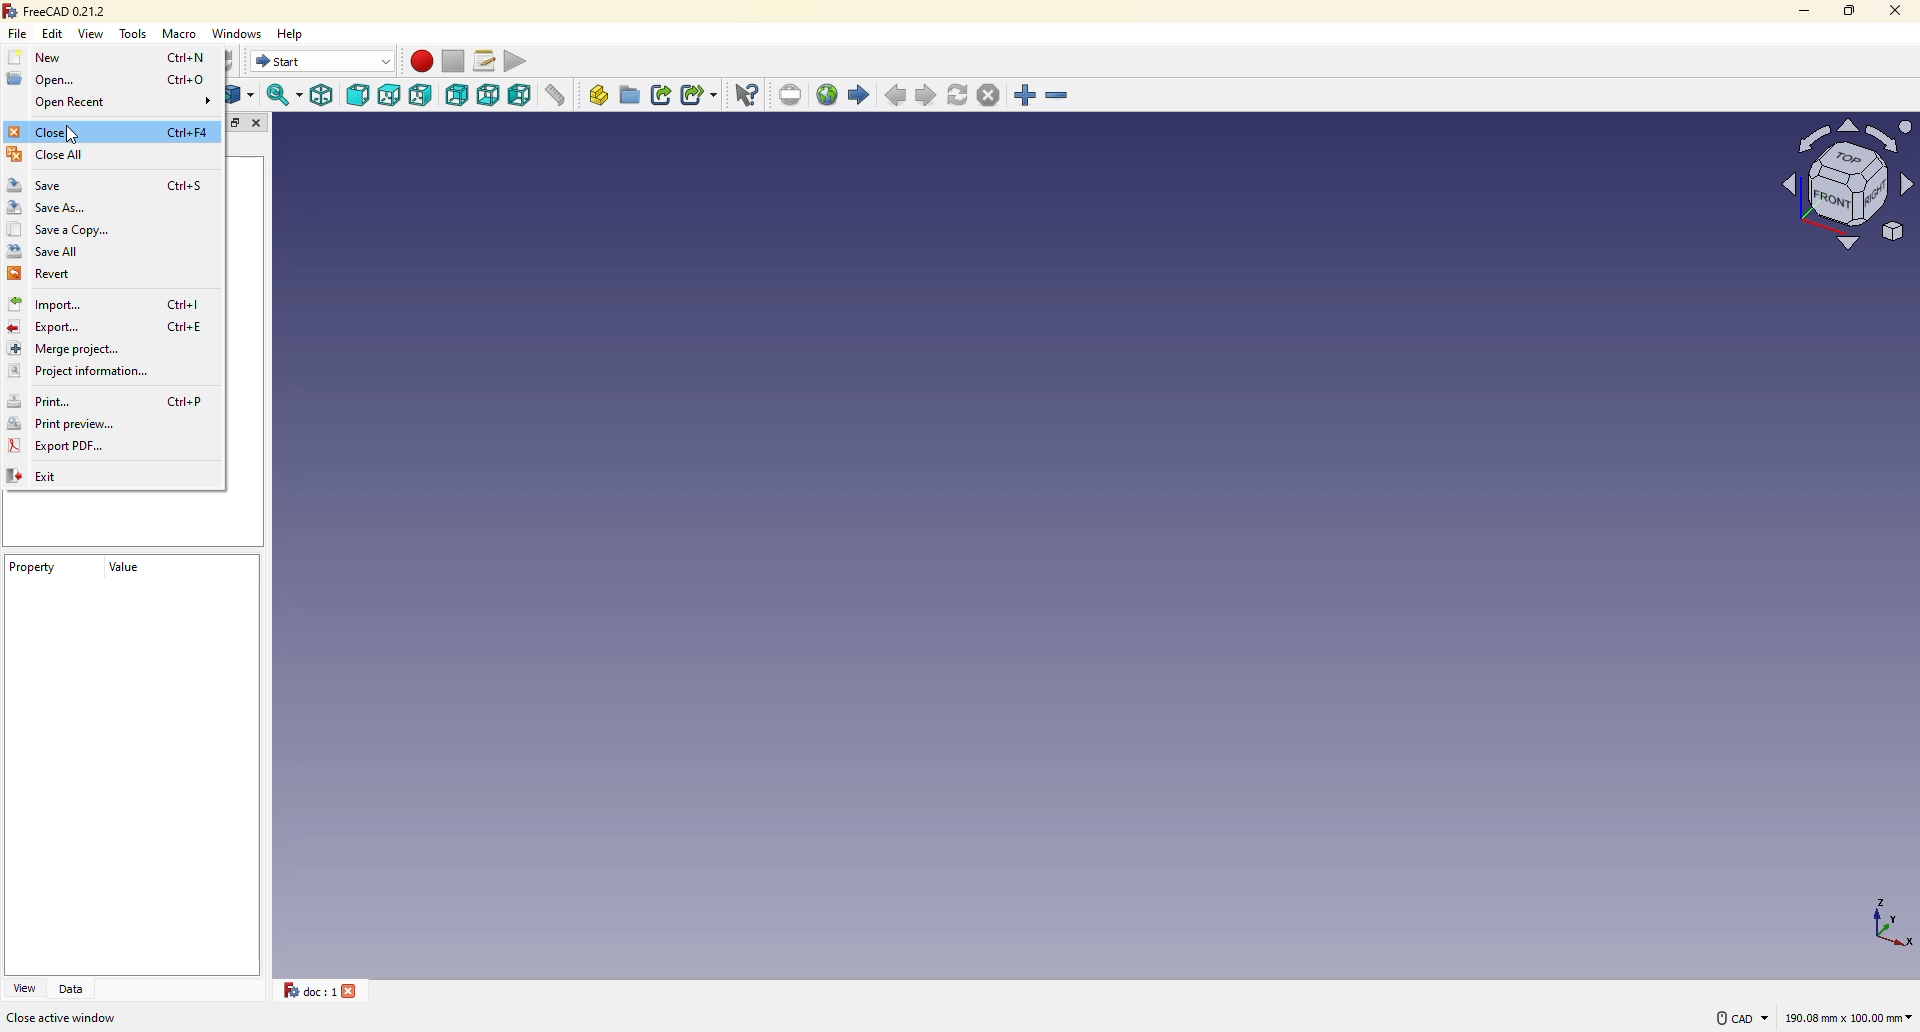  What do you see at coordinates (55, 33) in the screenshot?
I see `edit` at bounding box center [55, 33].